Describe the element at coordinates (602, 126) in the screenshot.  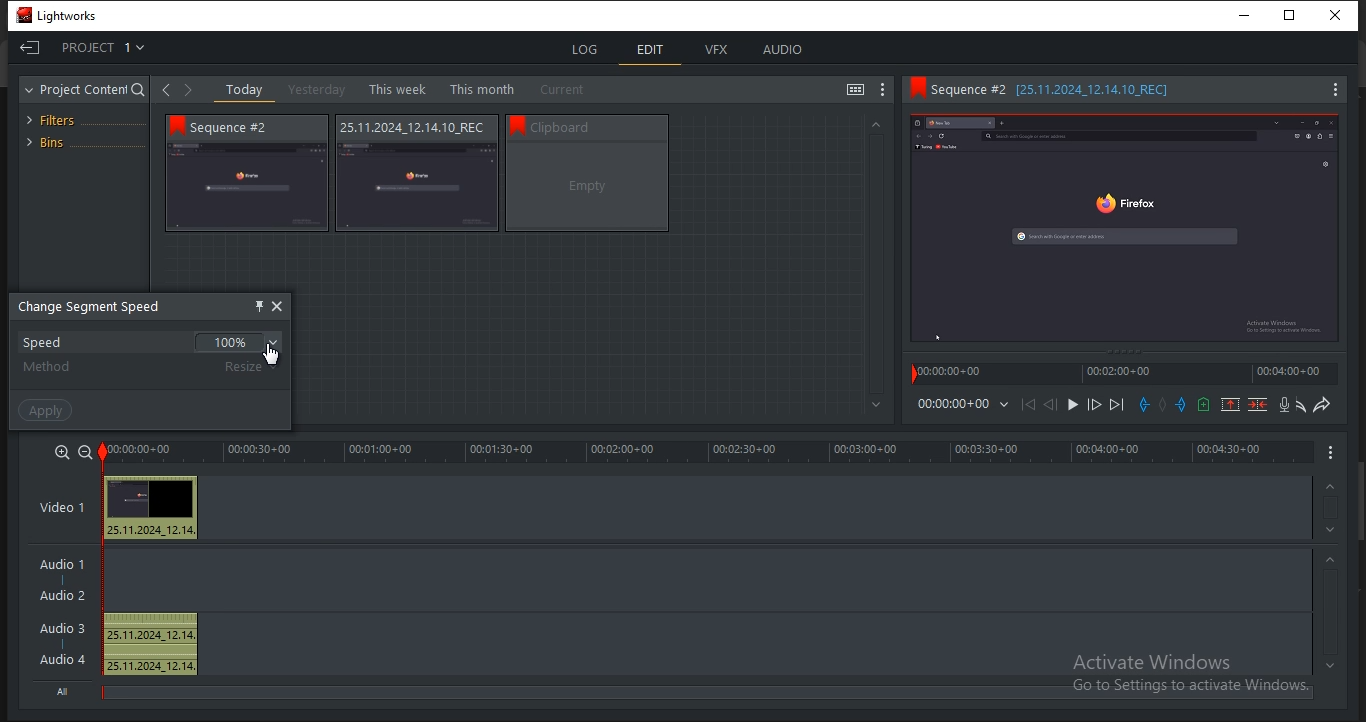
I see `Sequence information` at that location.